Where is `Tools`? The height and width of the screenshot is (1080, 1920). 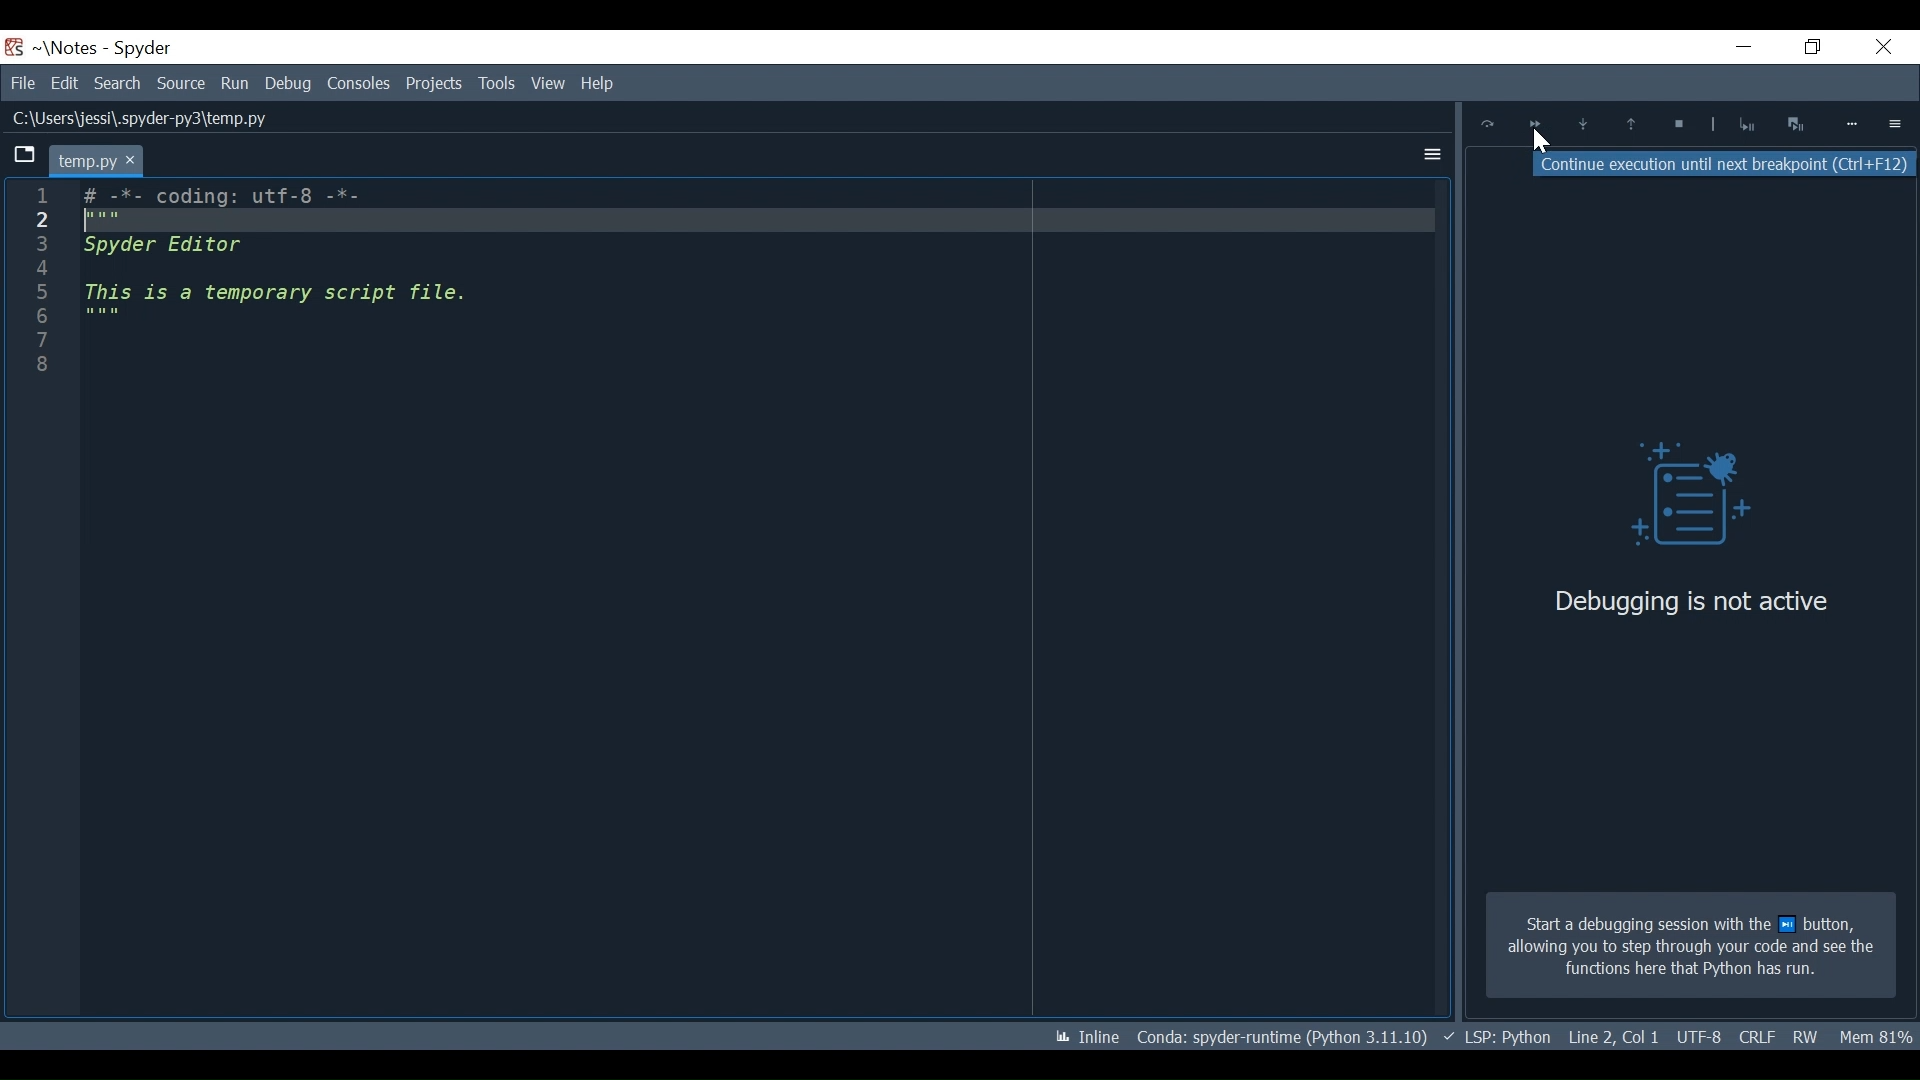 Tools is located at coordinates (436, 83).